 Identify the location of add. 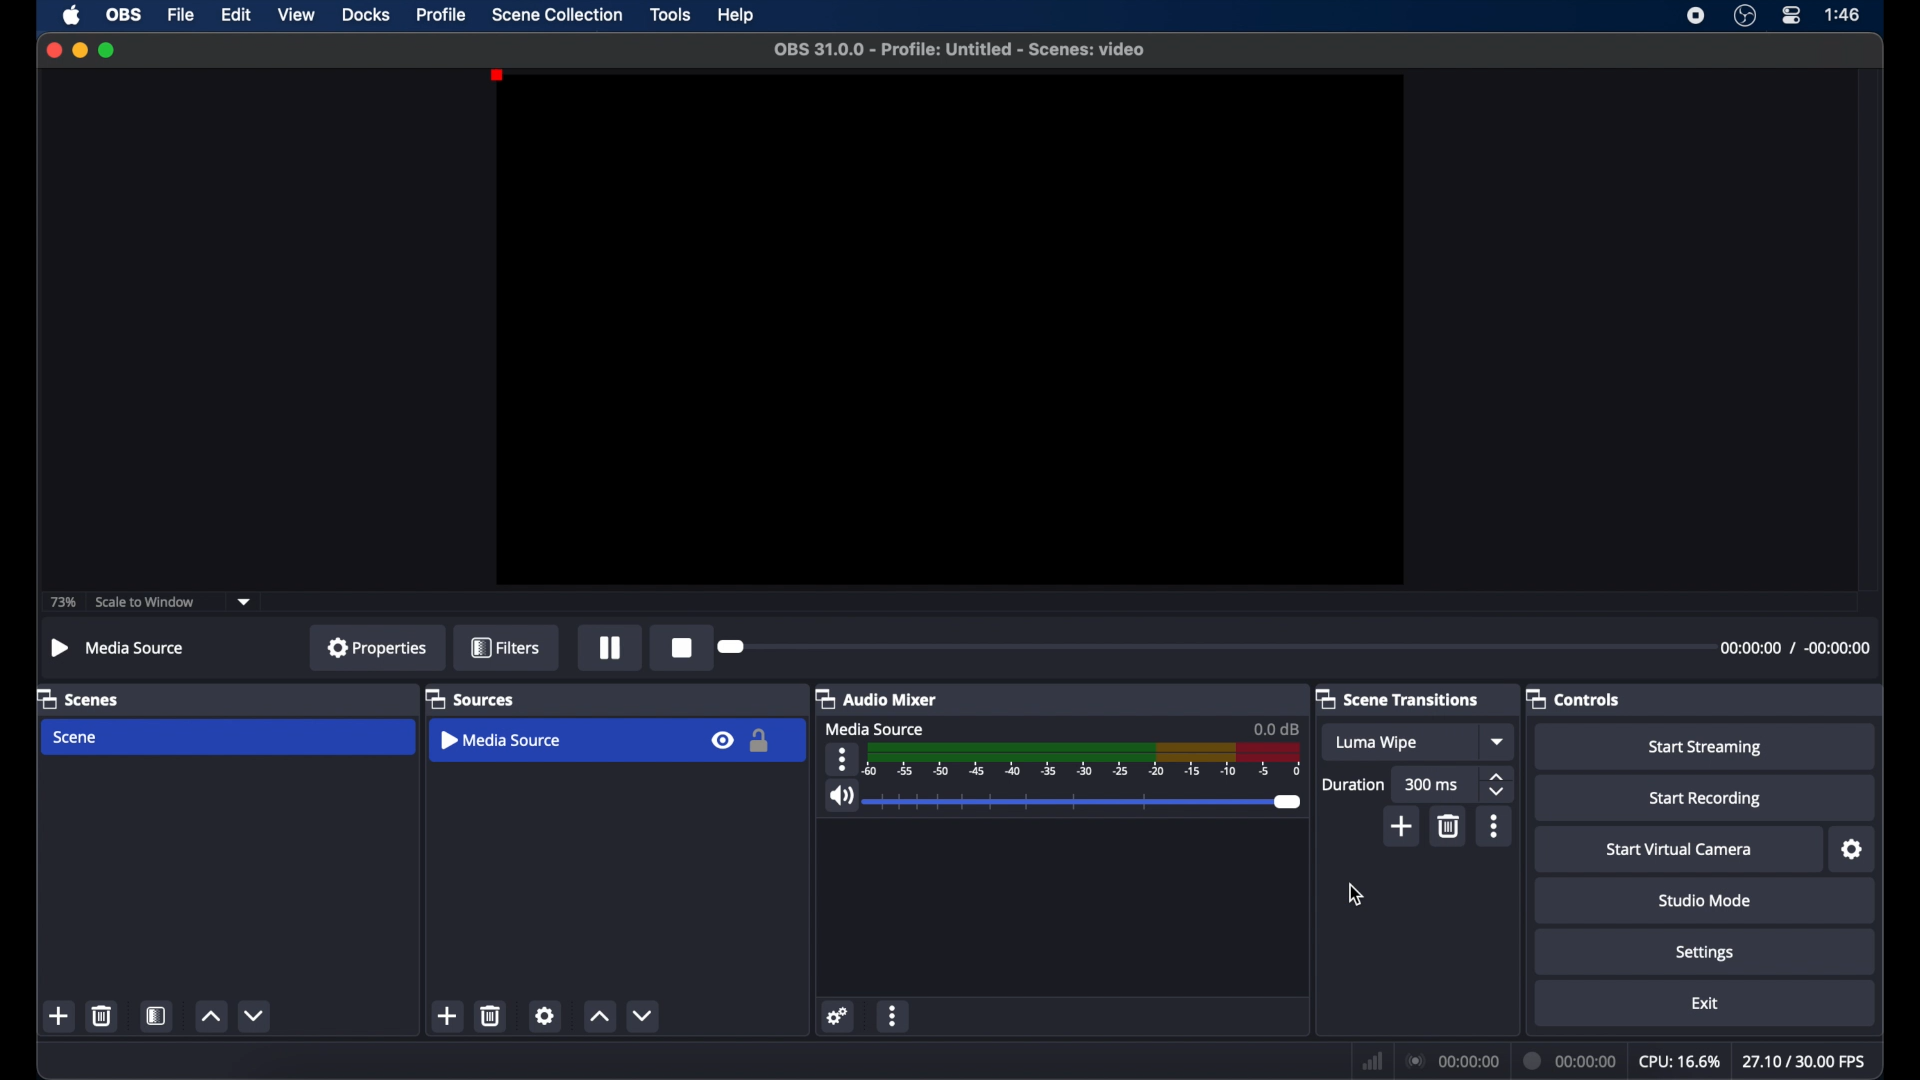
(59, 1015).